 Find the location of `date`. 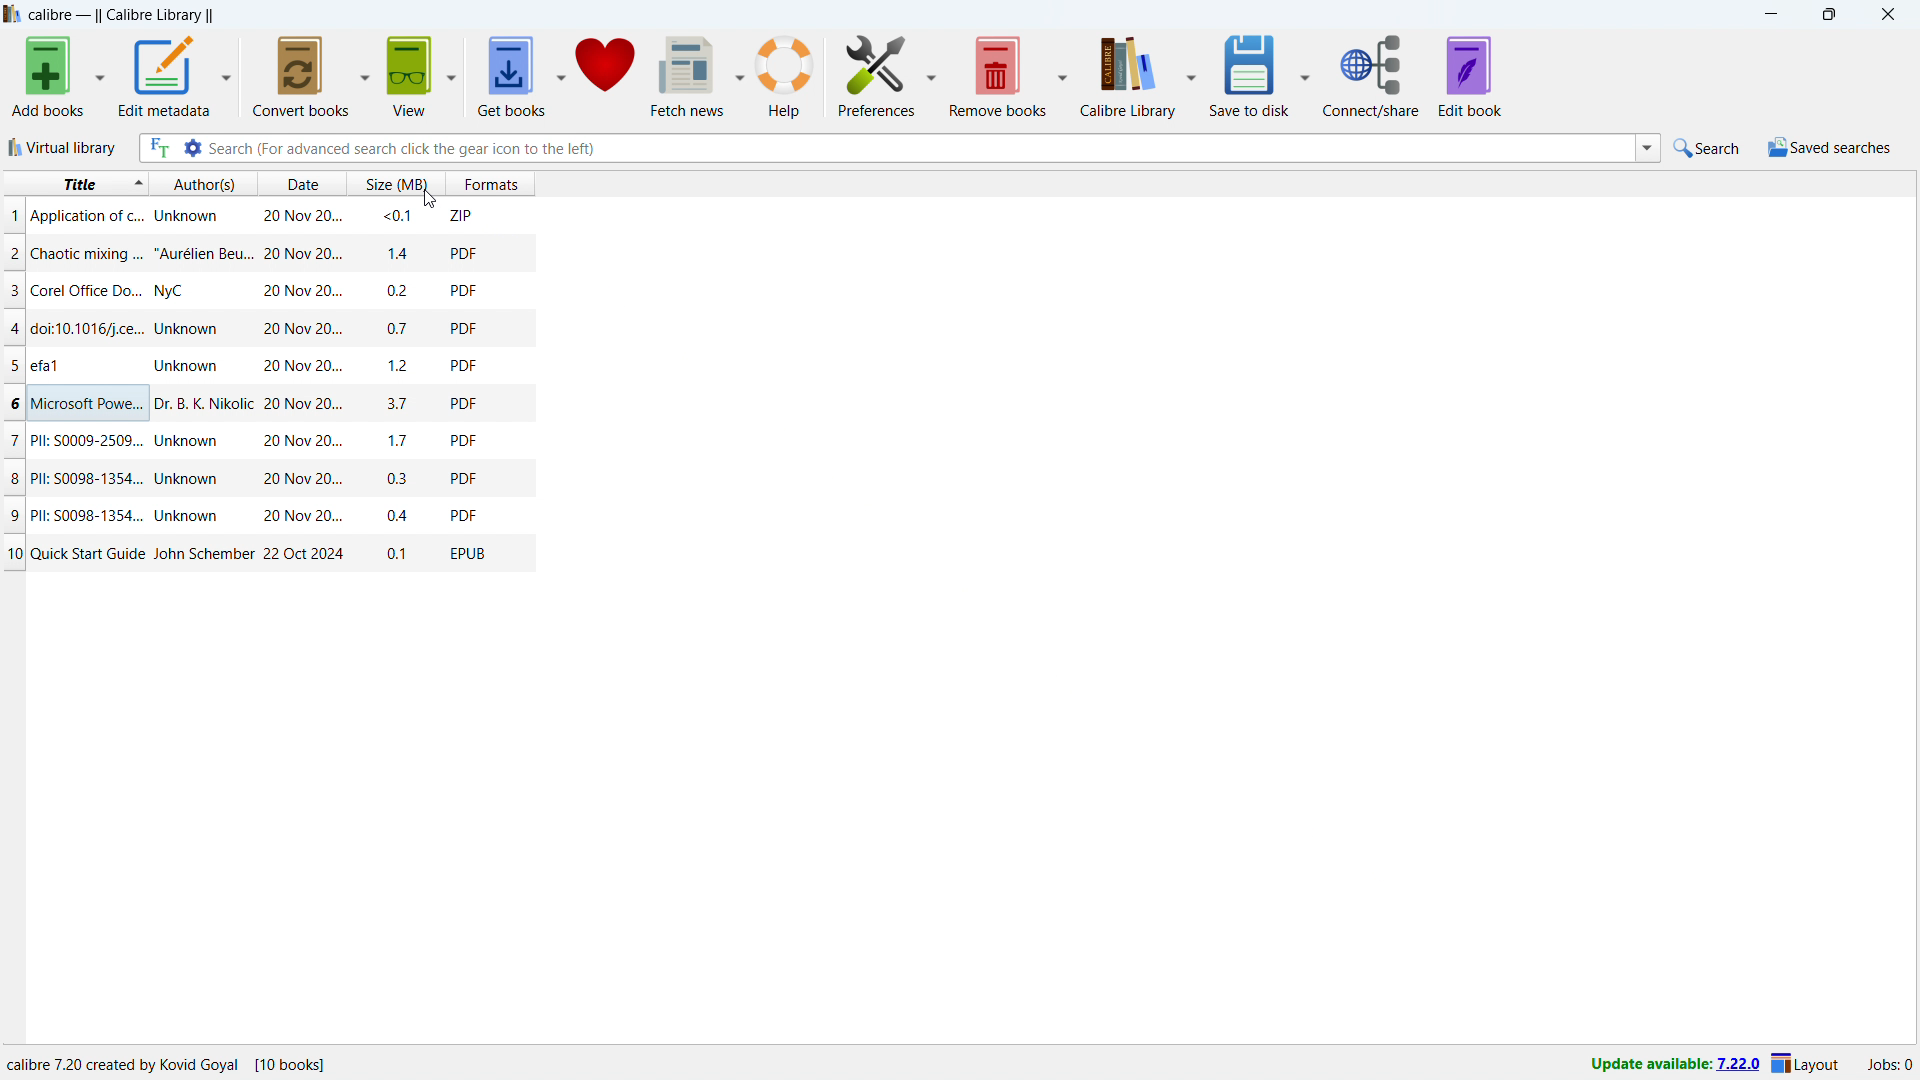

date is located at coordinates (303, 553).